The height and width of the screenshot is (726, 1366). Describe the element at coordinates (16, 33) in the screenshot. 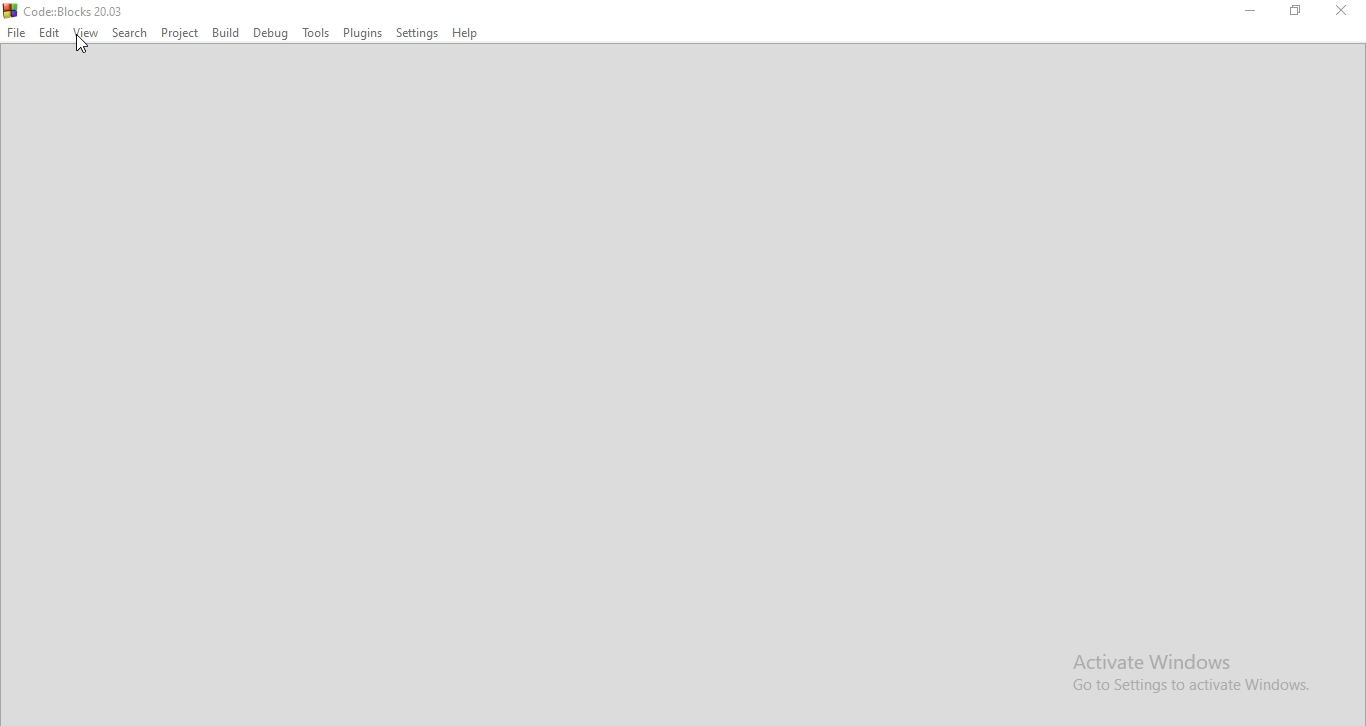

I see `File` at that location.